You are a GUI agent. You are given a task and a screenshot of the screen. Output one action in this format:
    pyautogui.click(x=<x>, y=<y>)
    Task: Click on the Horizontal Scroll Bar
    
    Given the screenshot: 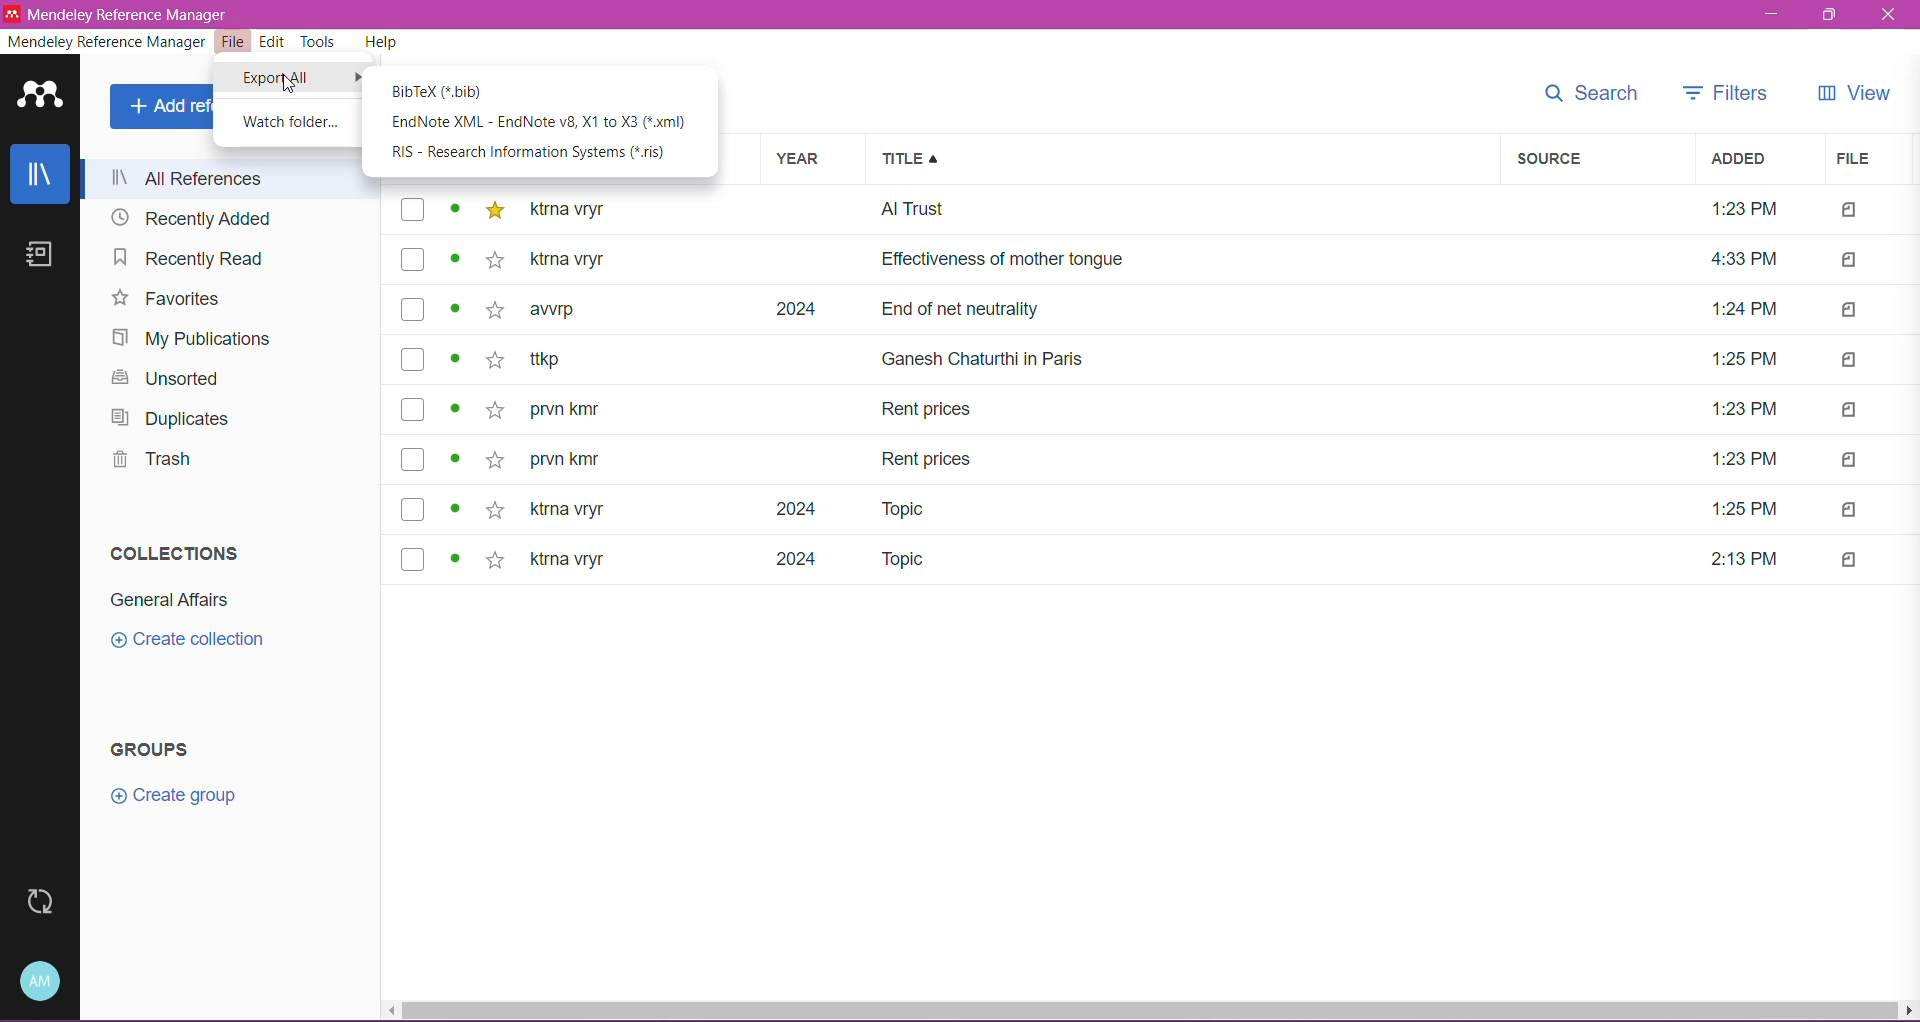 What is the action you would take?
    pyautogui.click(x=1151, y=1011)
    